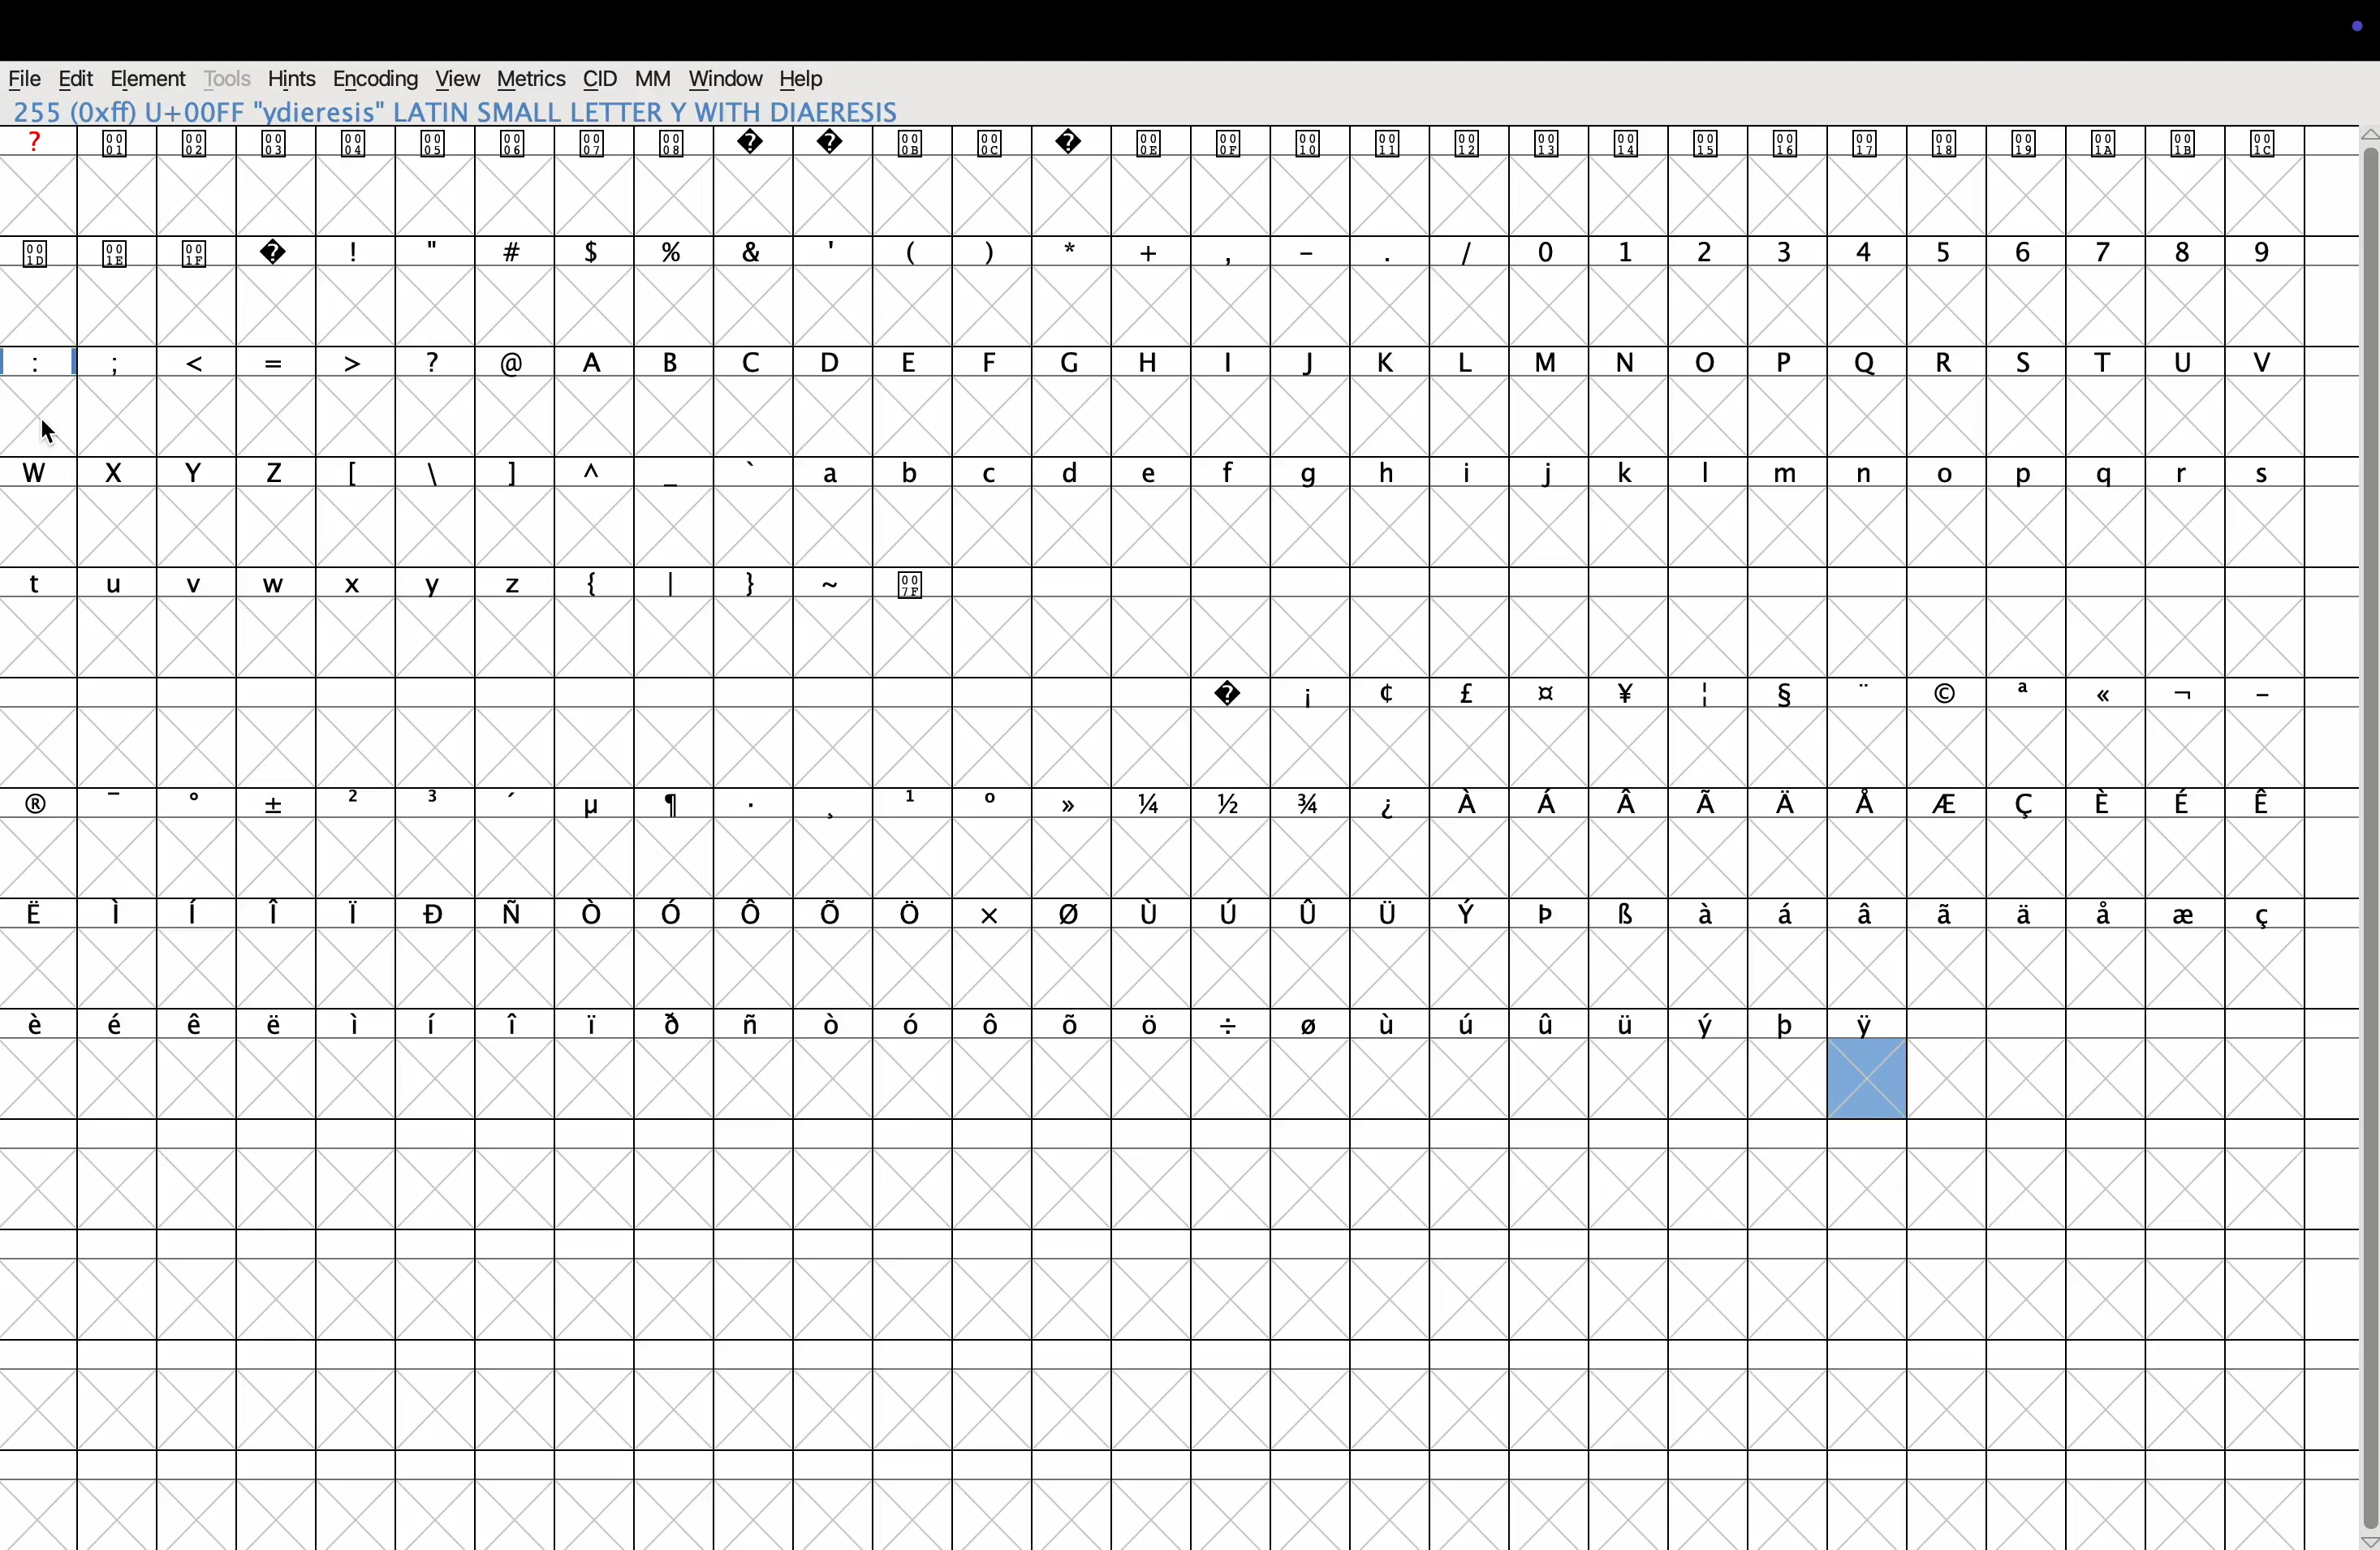 The height and width of the screenshot is (1550, 2380). What do you see at coordinates (598, 613) in the screenshot?
I see `{` at bounding box center [598, 613].